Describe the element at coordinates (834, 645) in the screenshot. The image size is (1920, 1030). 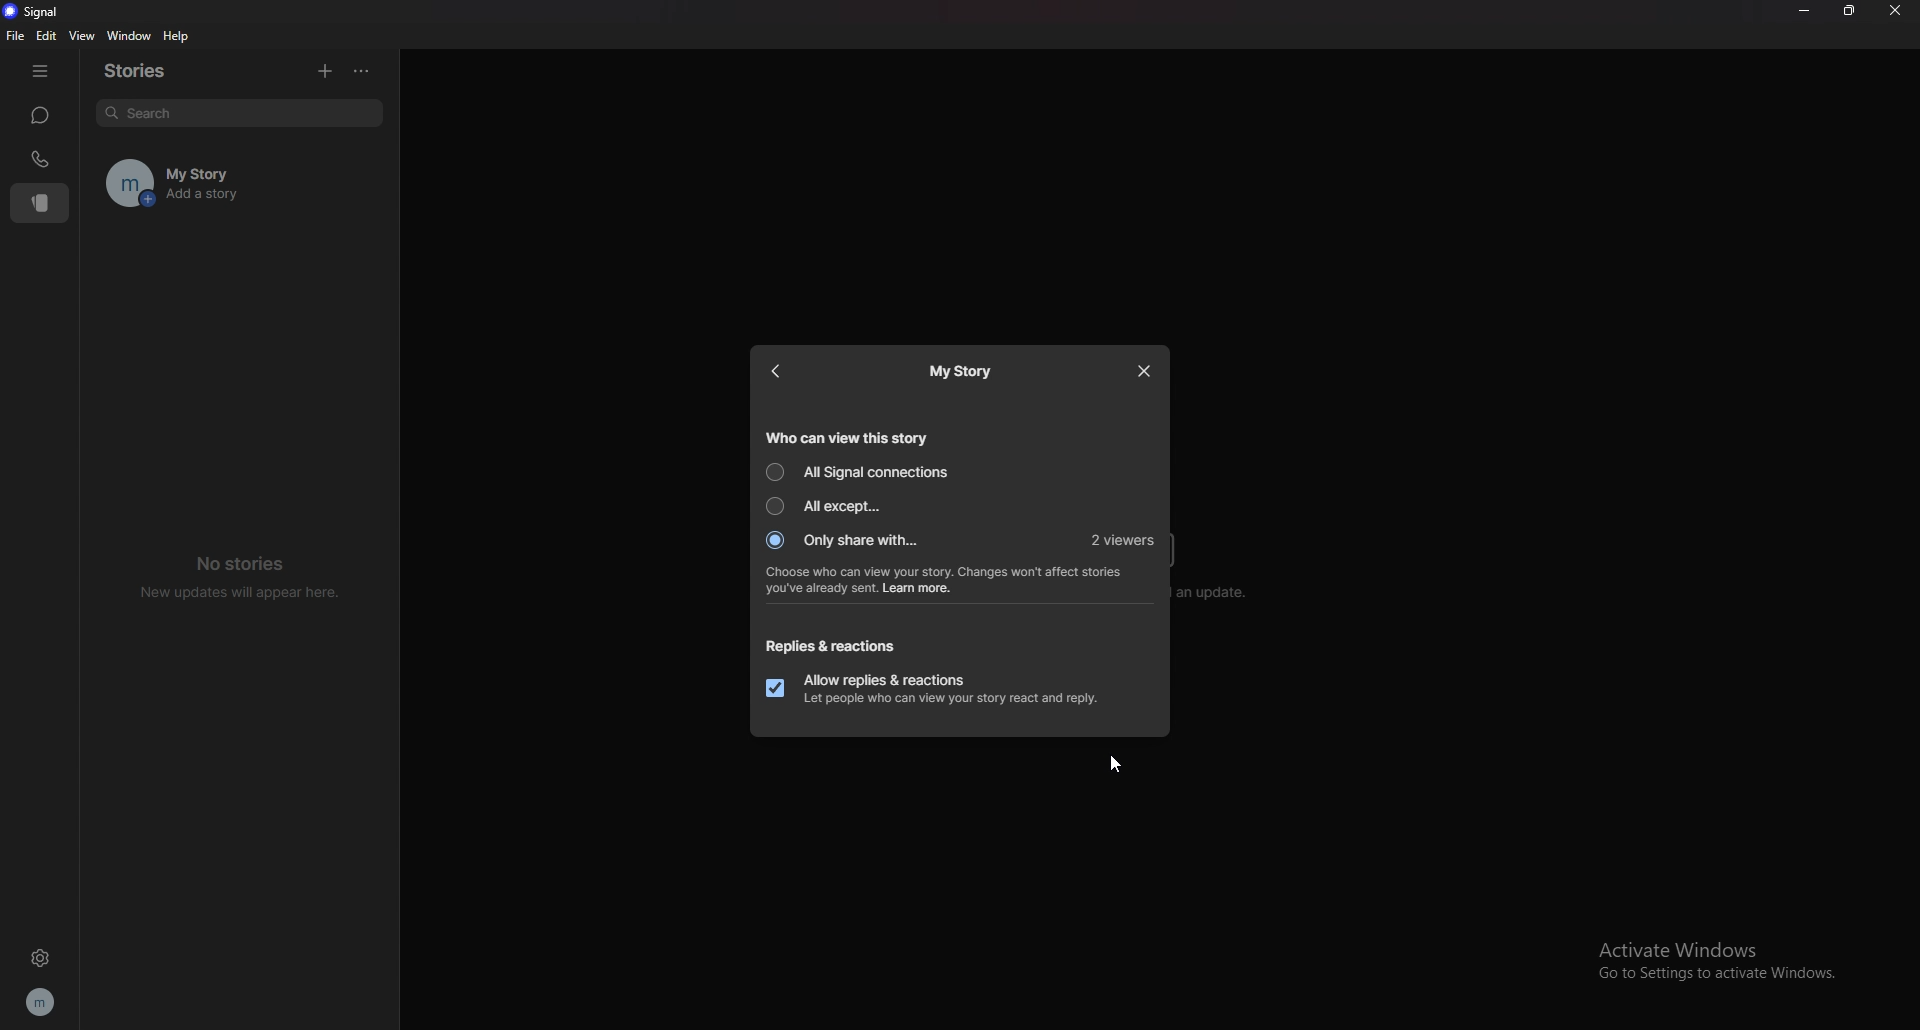
I see `replies and reactions` at that location.